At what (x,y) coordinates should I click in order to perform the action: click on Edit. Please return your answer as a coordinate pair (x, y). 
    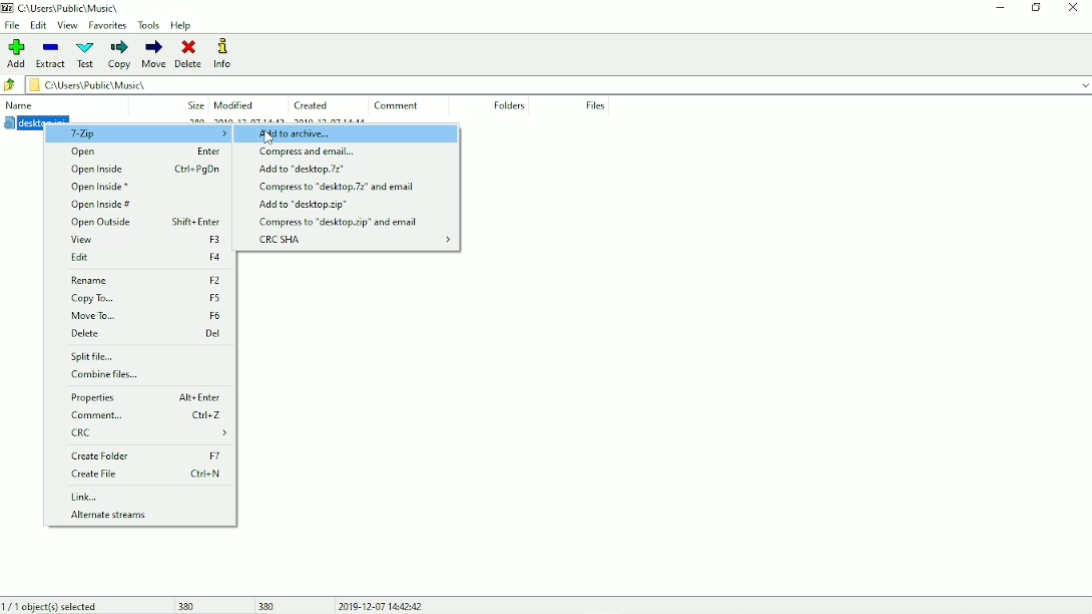
    Looking at the image, I should click on (146, 258).